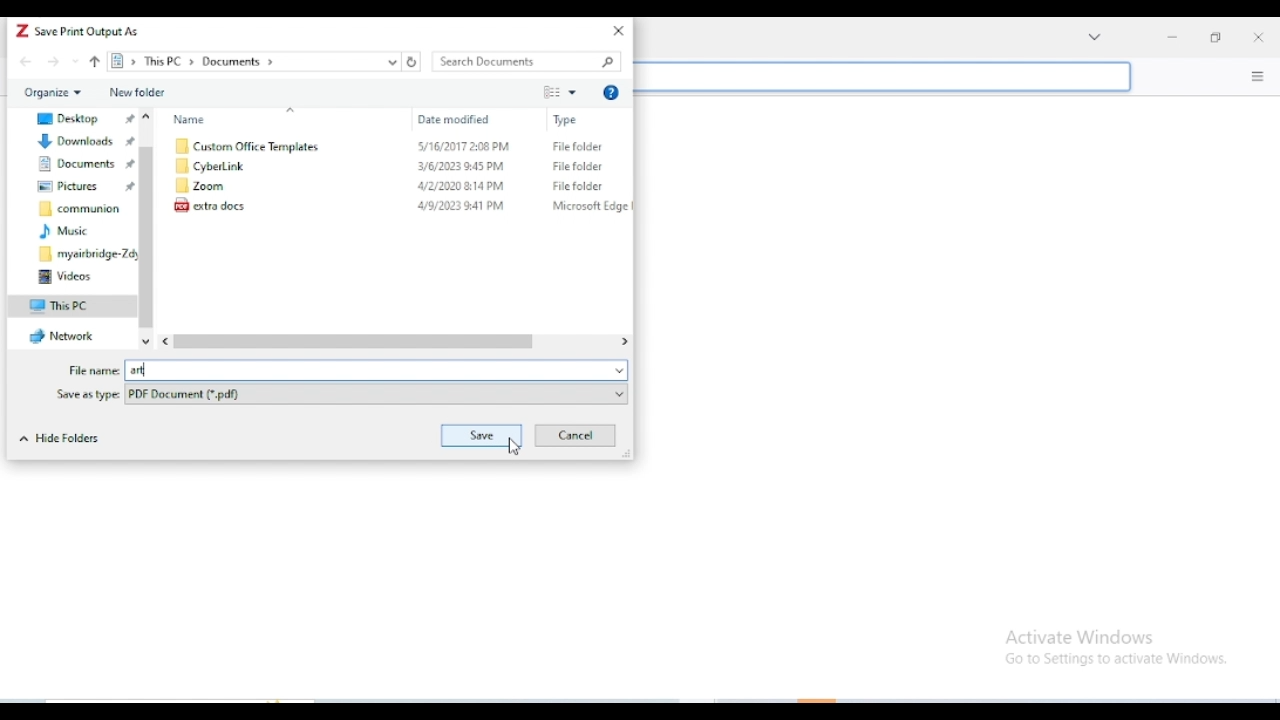 The height and width of the screenshot is (720, 1280). I want to click on Microsoft Edge, so click(591, 205).